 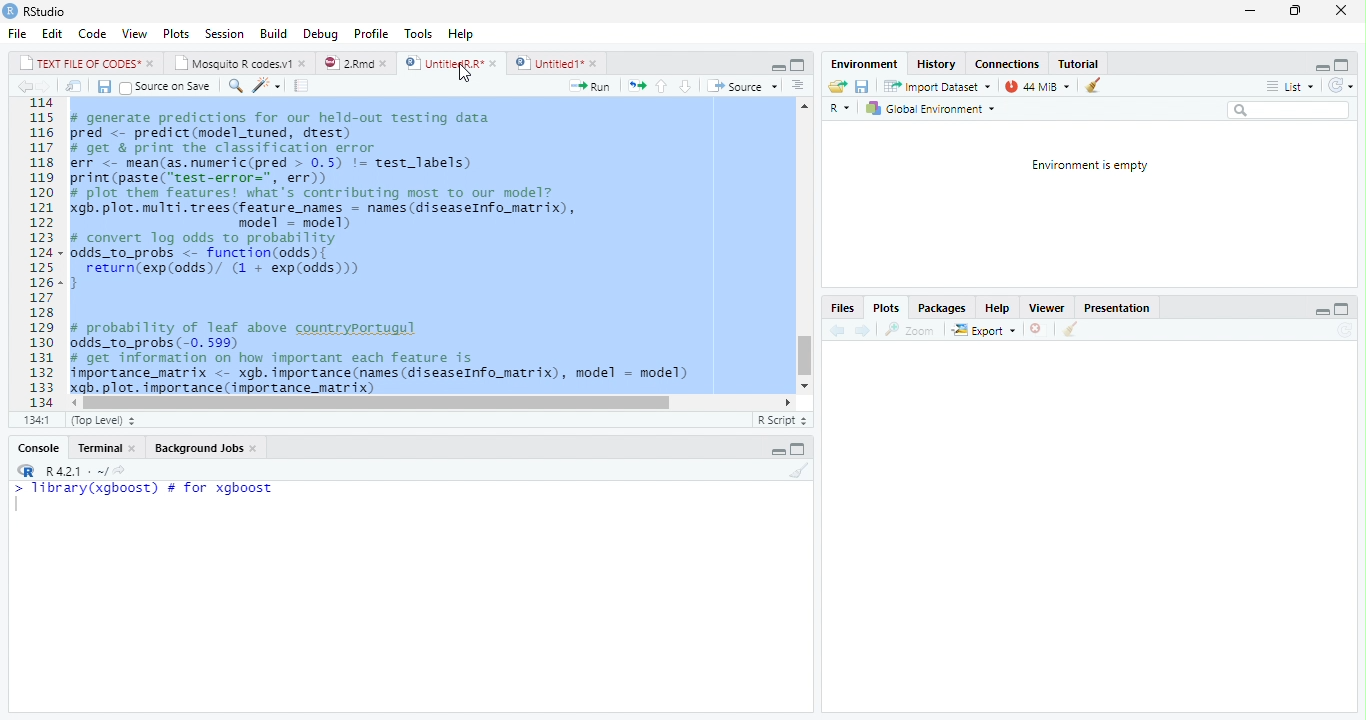 What do you see at coordinates (105, 419) in the screenshot?
I see `Top Level` at bounding box center [105, 419].